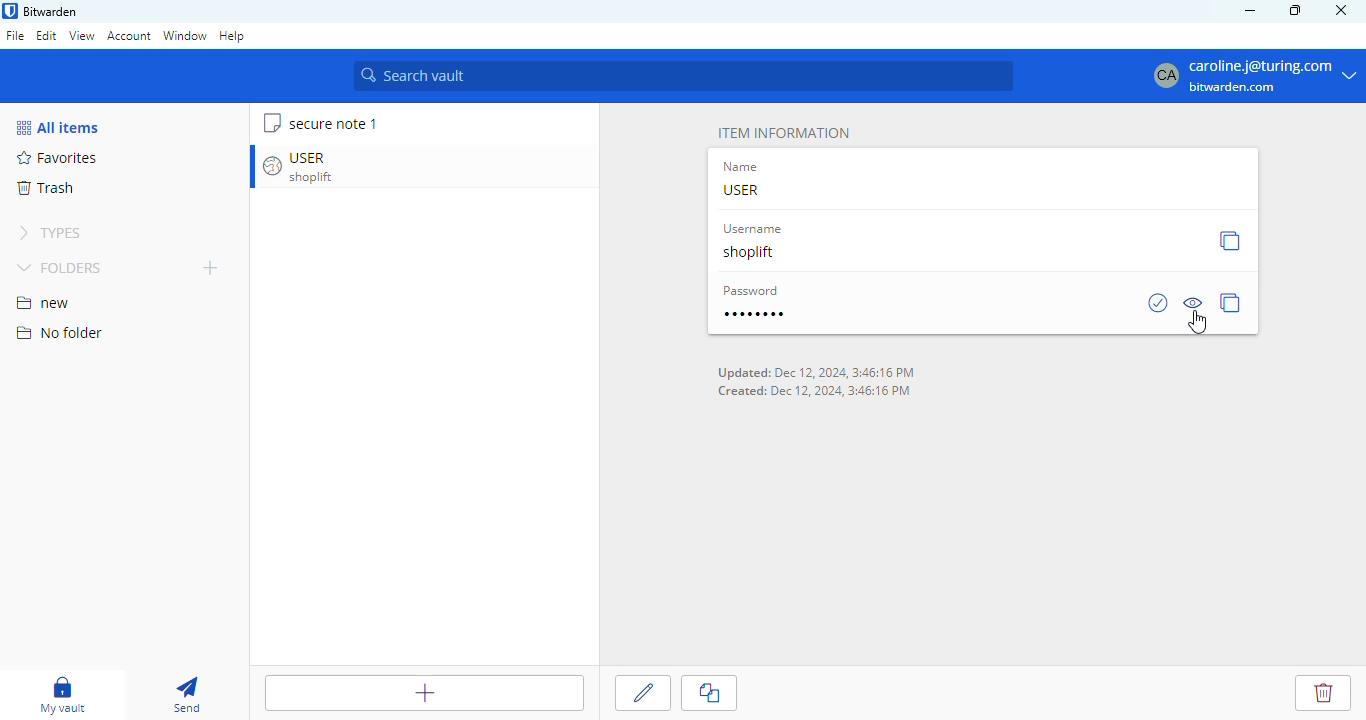  I want to click on send, so click(188, 696).